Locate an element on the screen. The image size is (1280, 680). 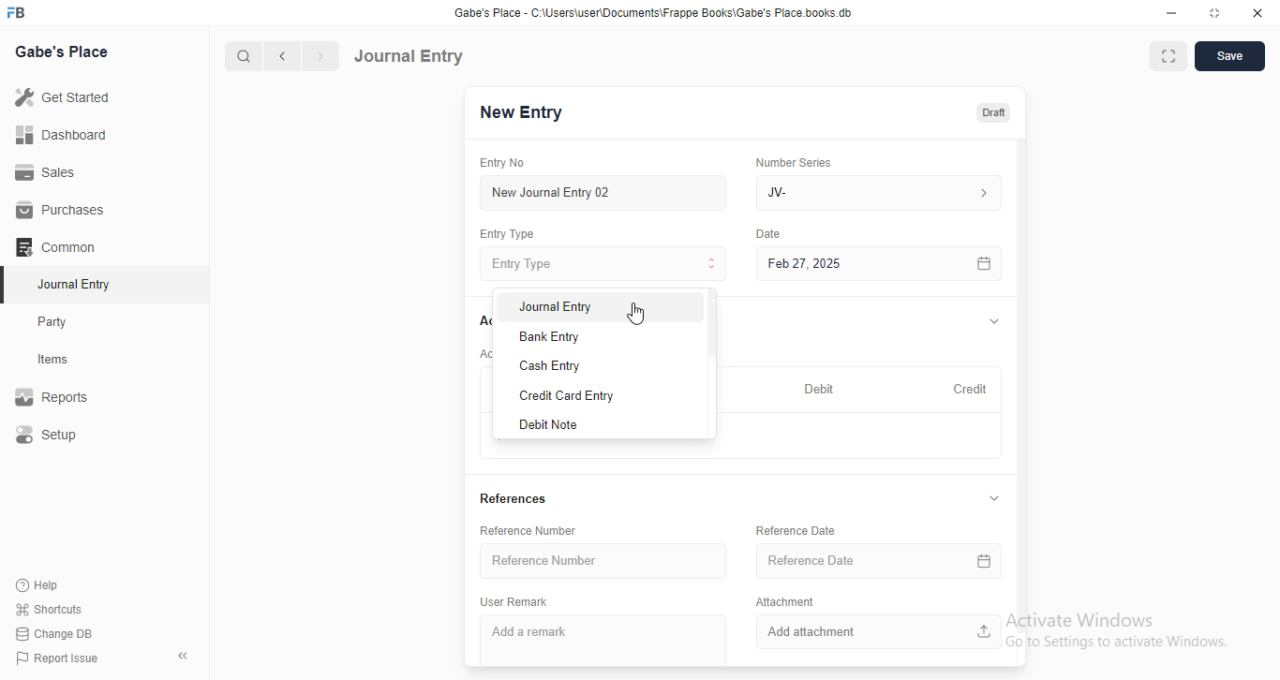
Entry Type is located at coordinates (507, 235).